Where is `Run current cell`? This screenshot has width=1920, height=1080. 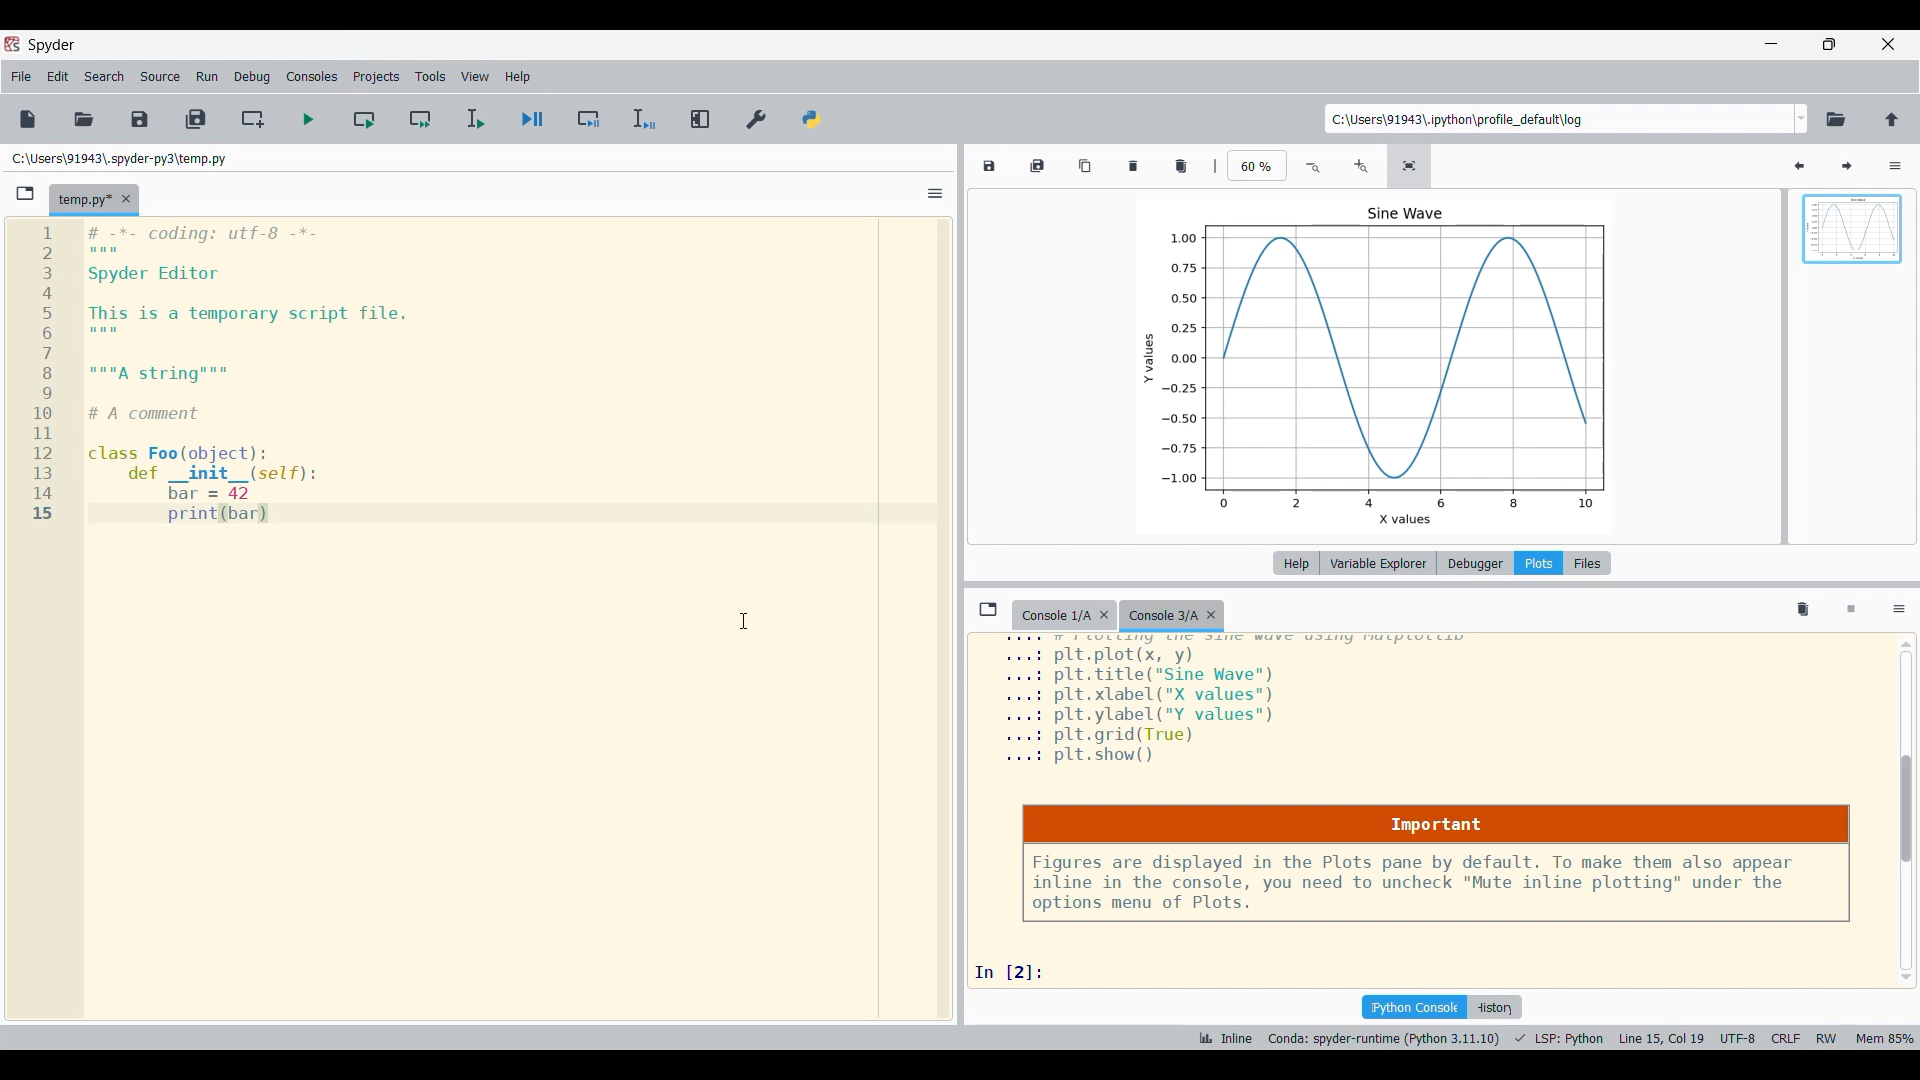 Run current cell is located at coordinates (364, 119).